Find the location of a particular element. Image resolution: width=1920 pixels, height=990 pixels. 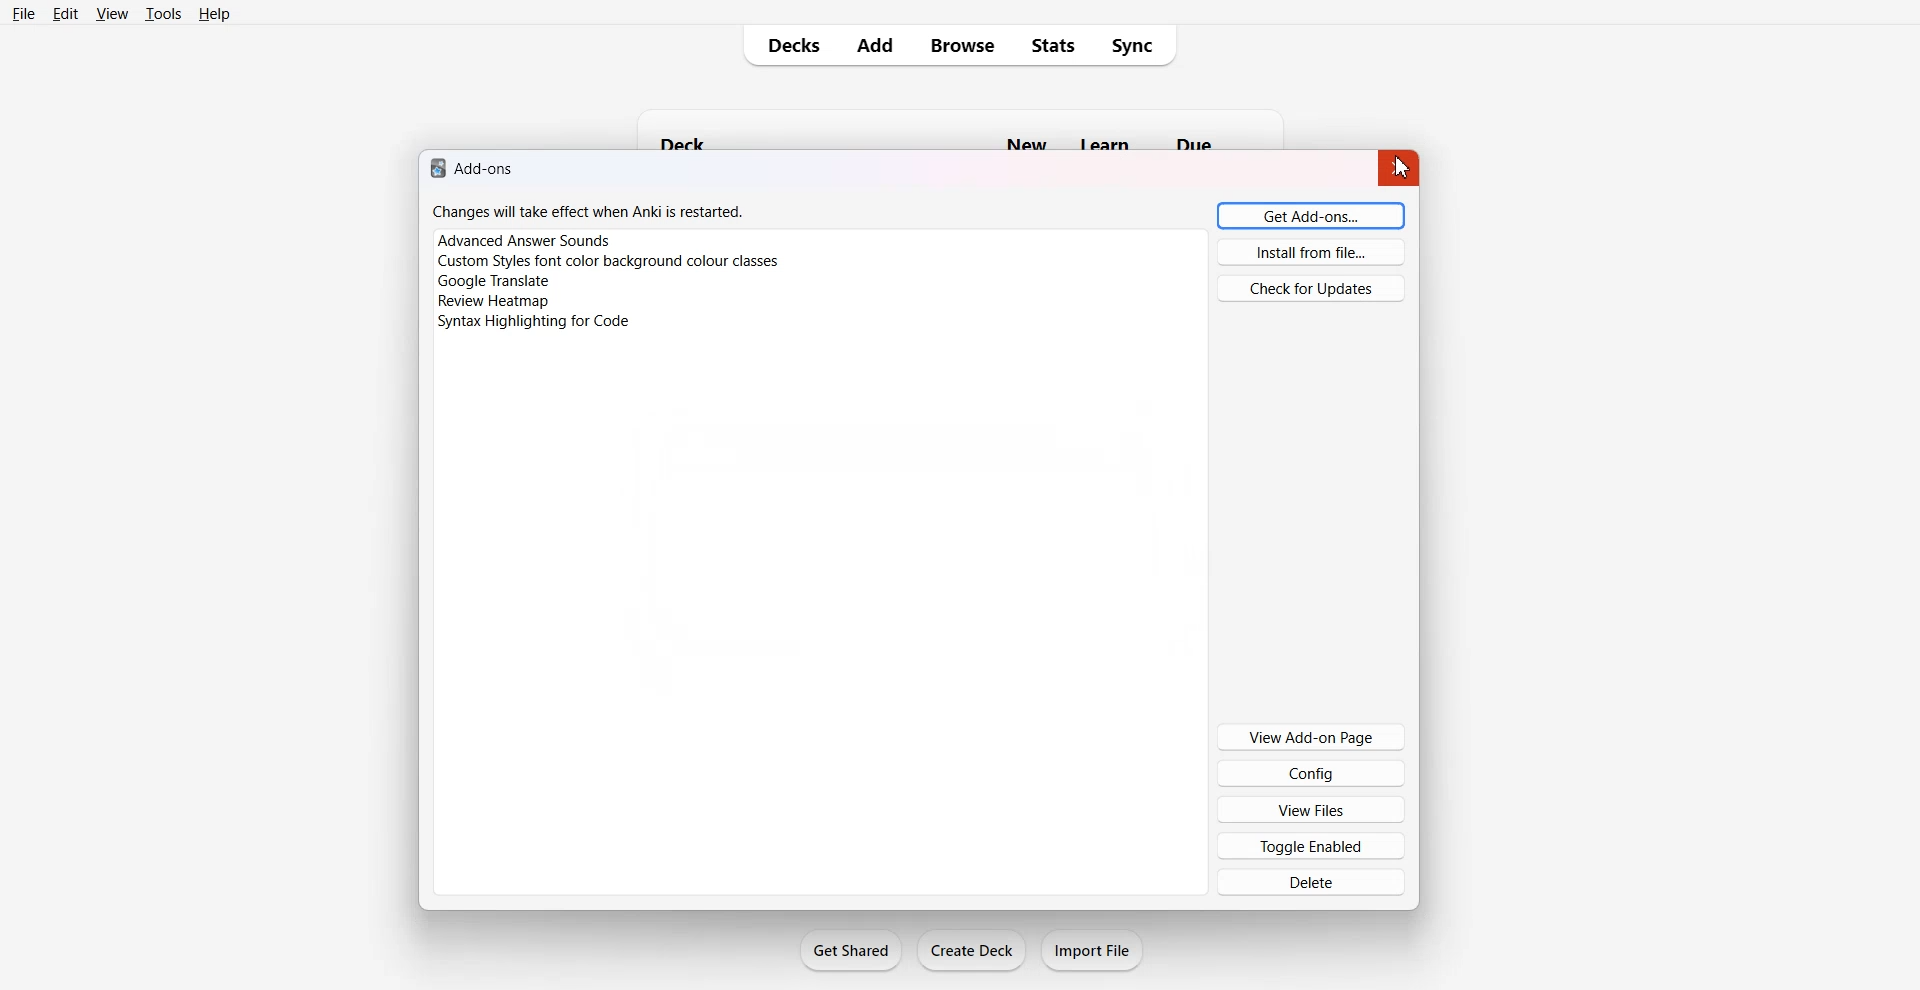

Toggle Enabled is located at coordinates (1310, 845).